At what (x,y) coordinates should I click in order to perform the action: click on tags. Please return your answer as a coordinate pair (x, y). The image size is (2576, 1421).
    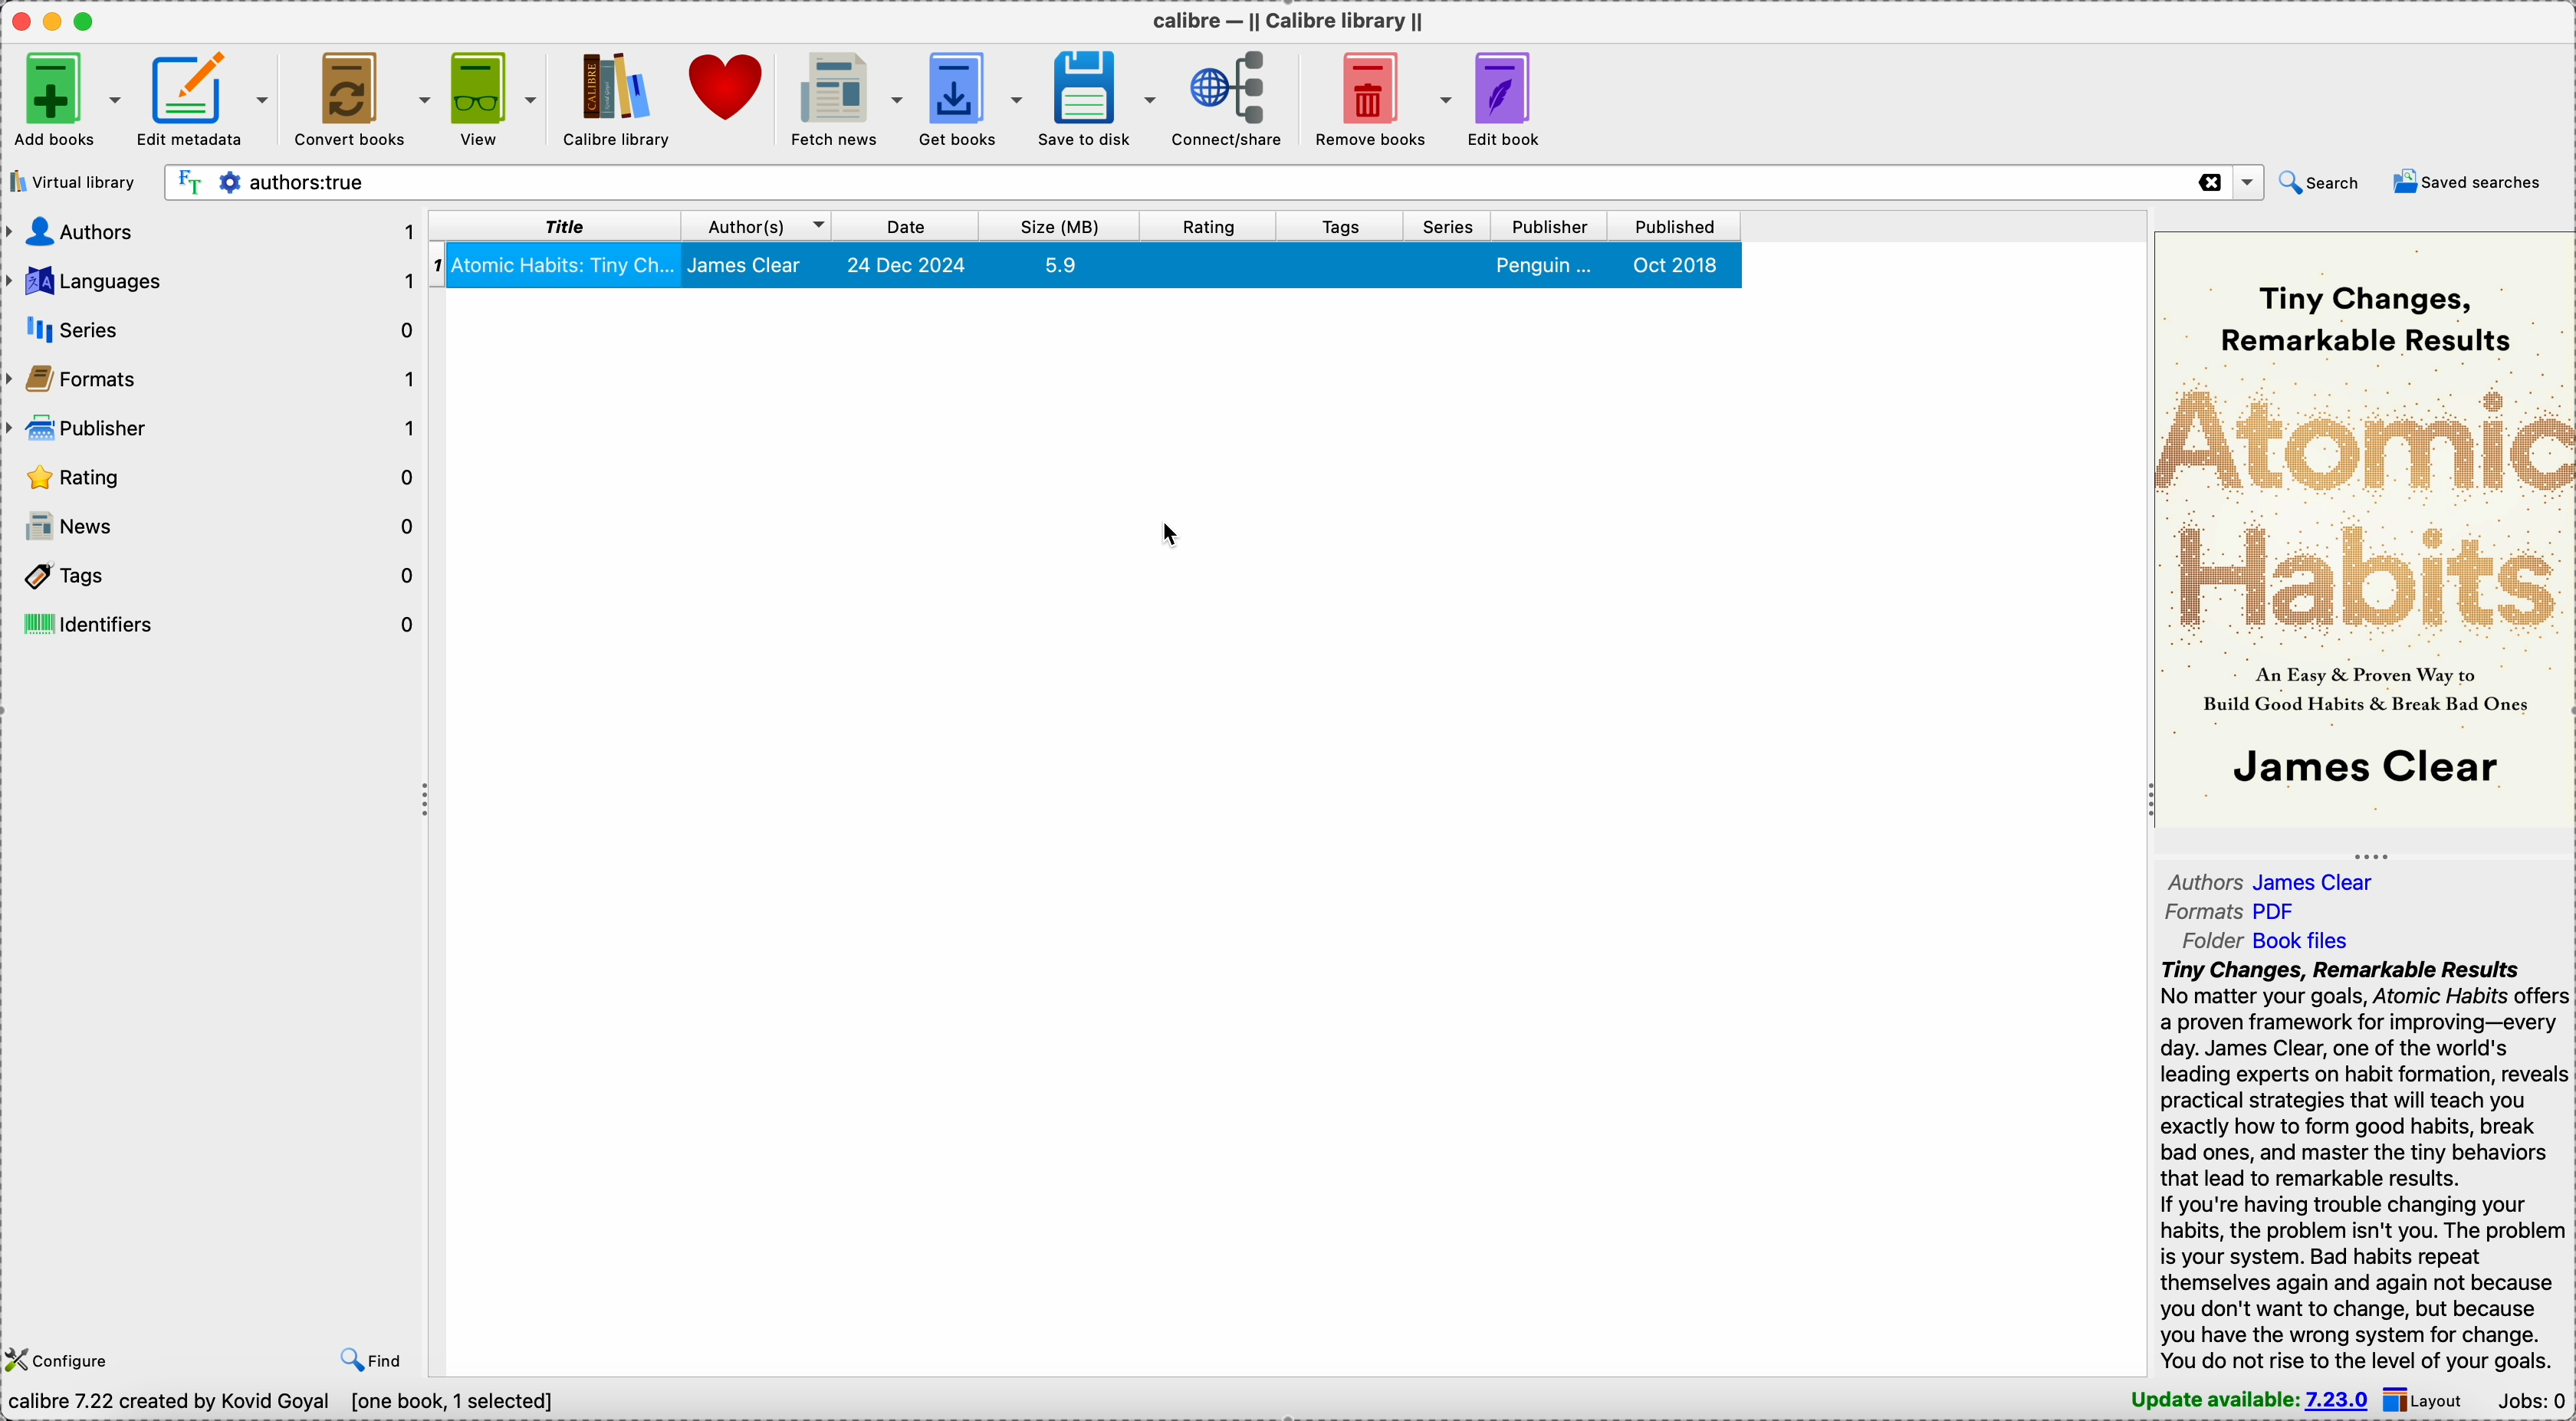
    Looking at the image, I should click on (214, 572).